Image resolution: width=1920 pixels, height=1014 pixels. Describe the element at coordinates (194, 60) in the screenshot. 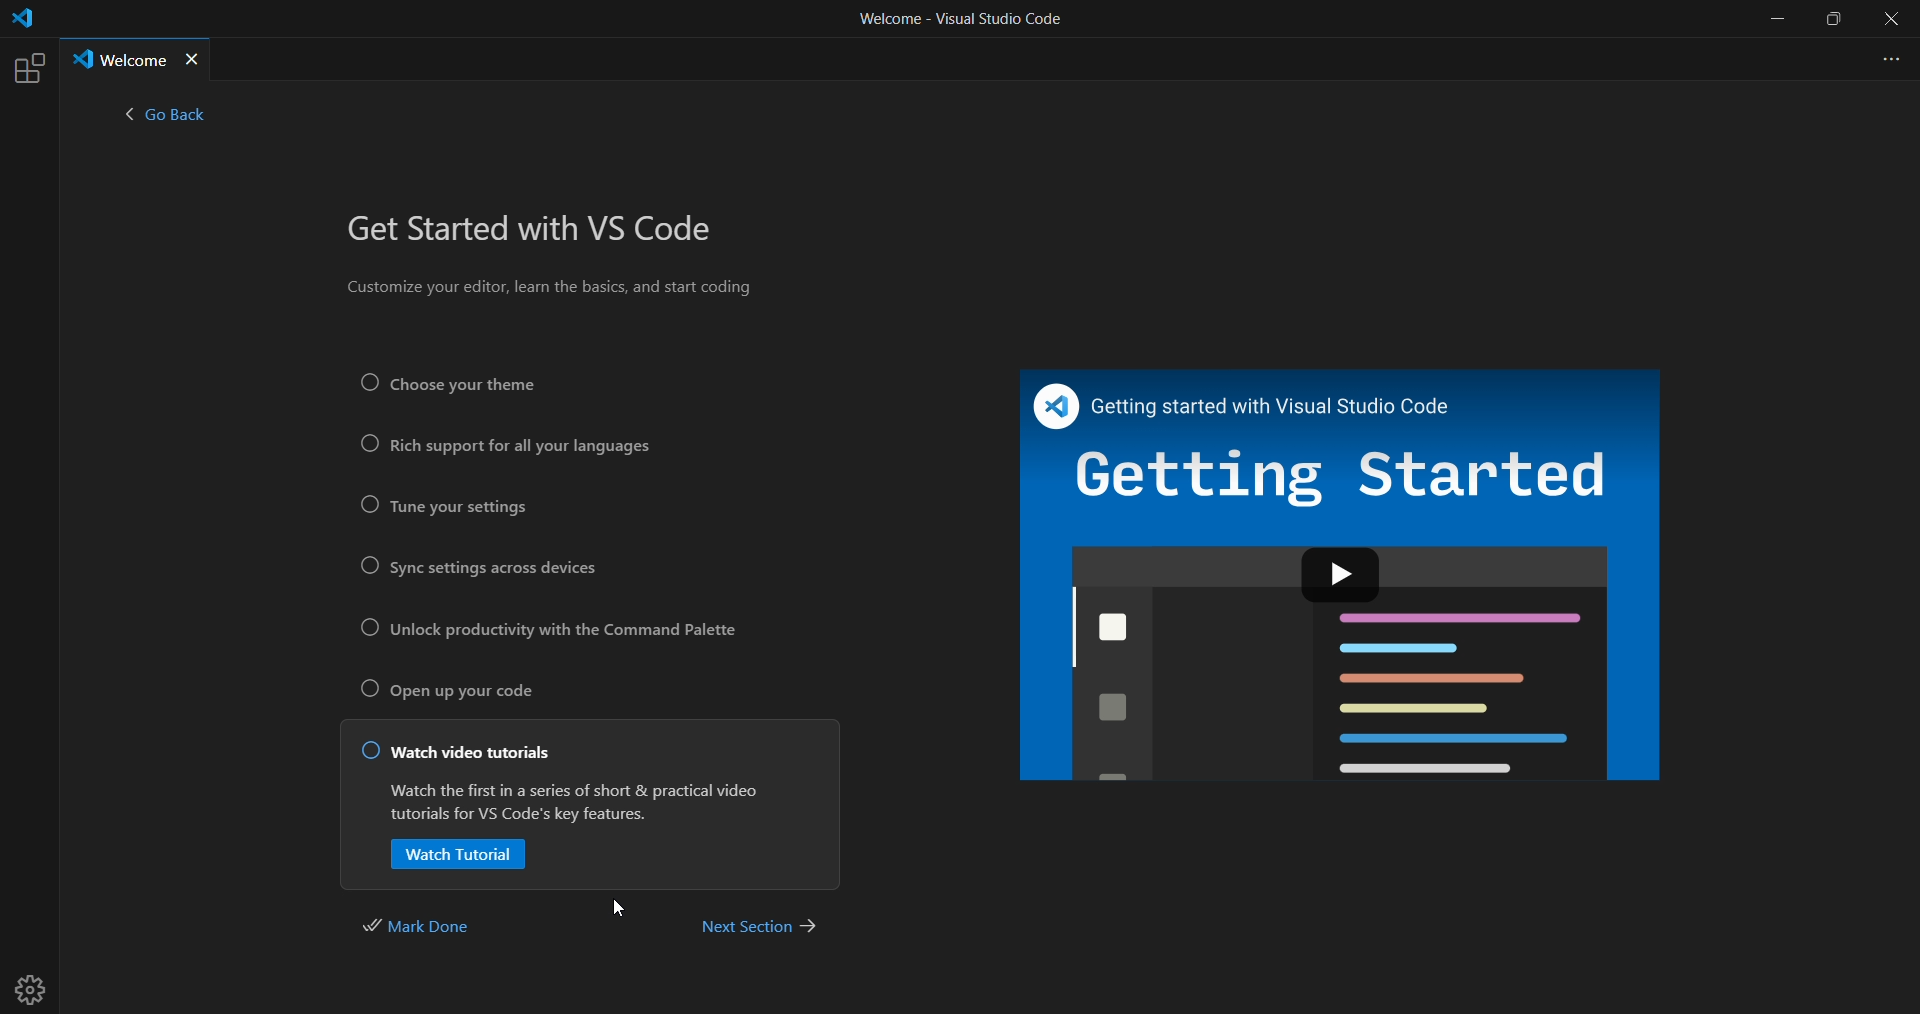

I see `close tab` at that location.